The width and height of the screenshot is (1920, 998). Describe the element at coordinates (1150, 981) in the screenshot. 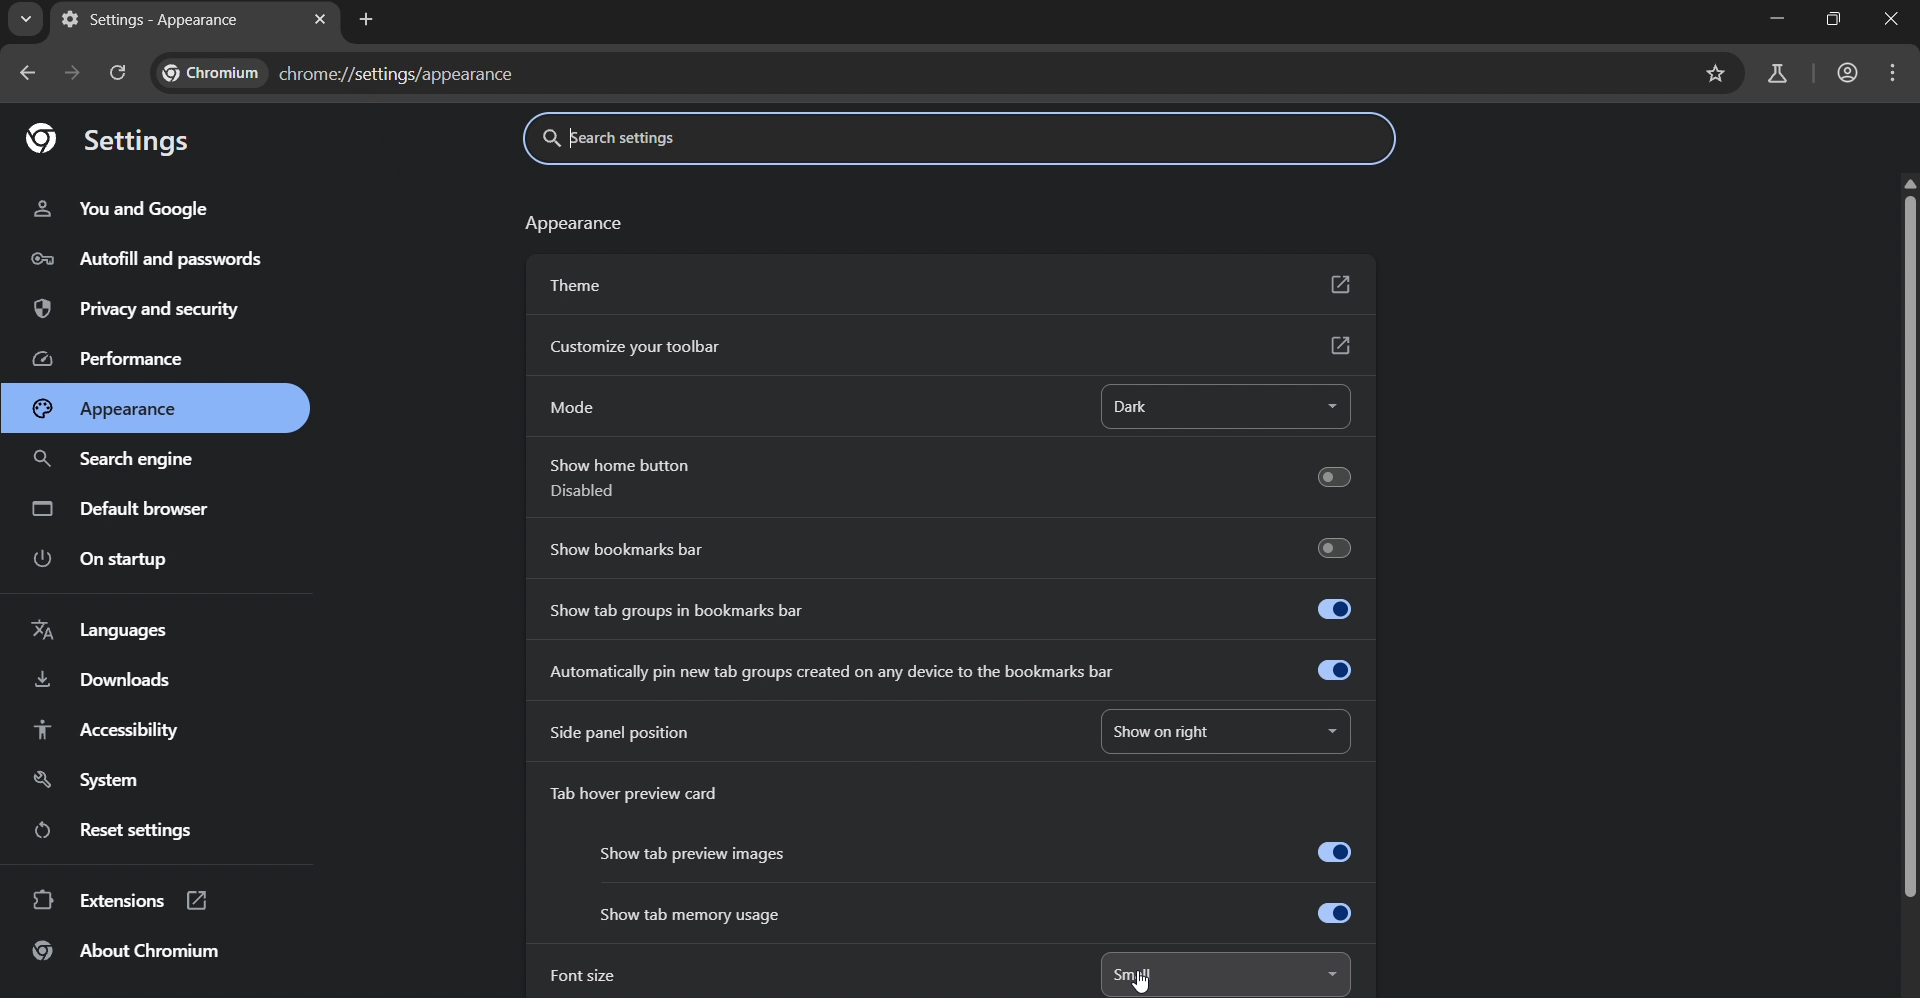

I see `cursor` at that location.